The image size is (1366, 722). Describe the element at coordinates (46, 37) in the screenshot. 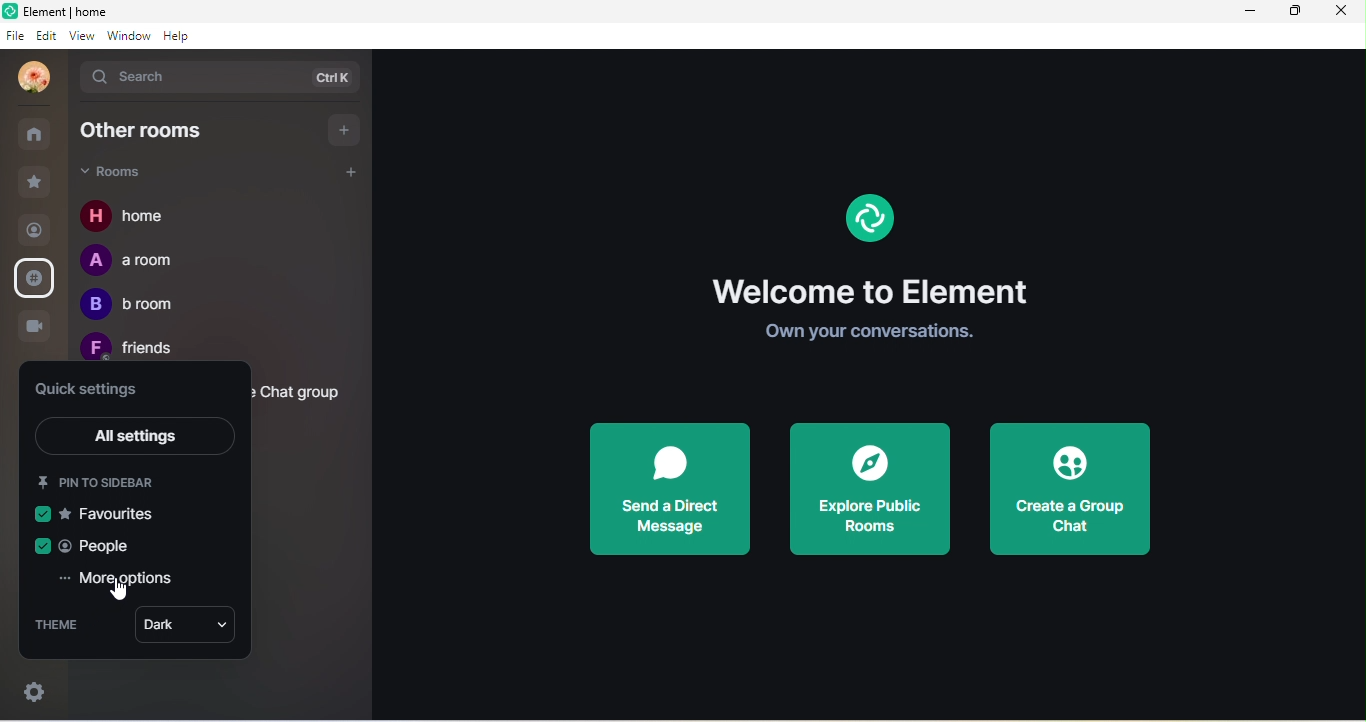

I see `edit` at that location.